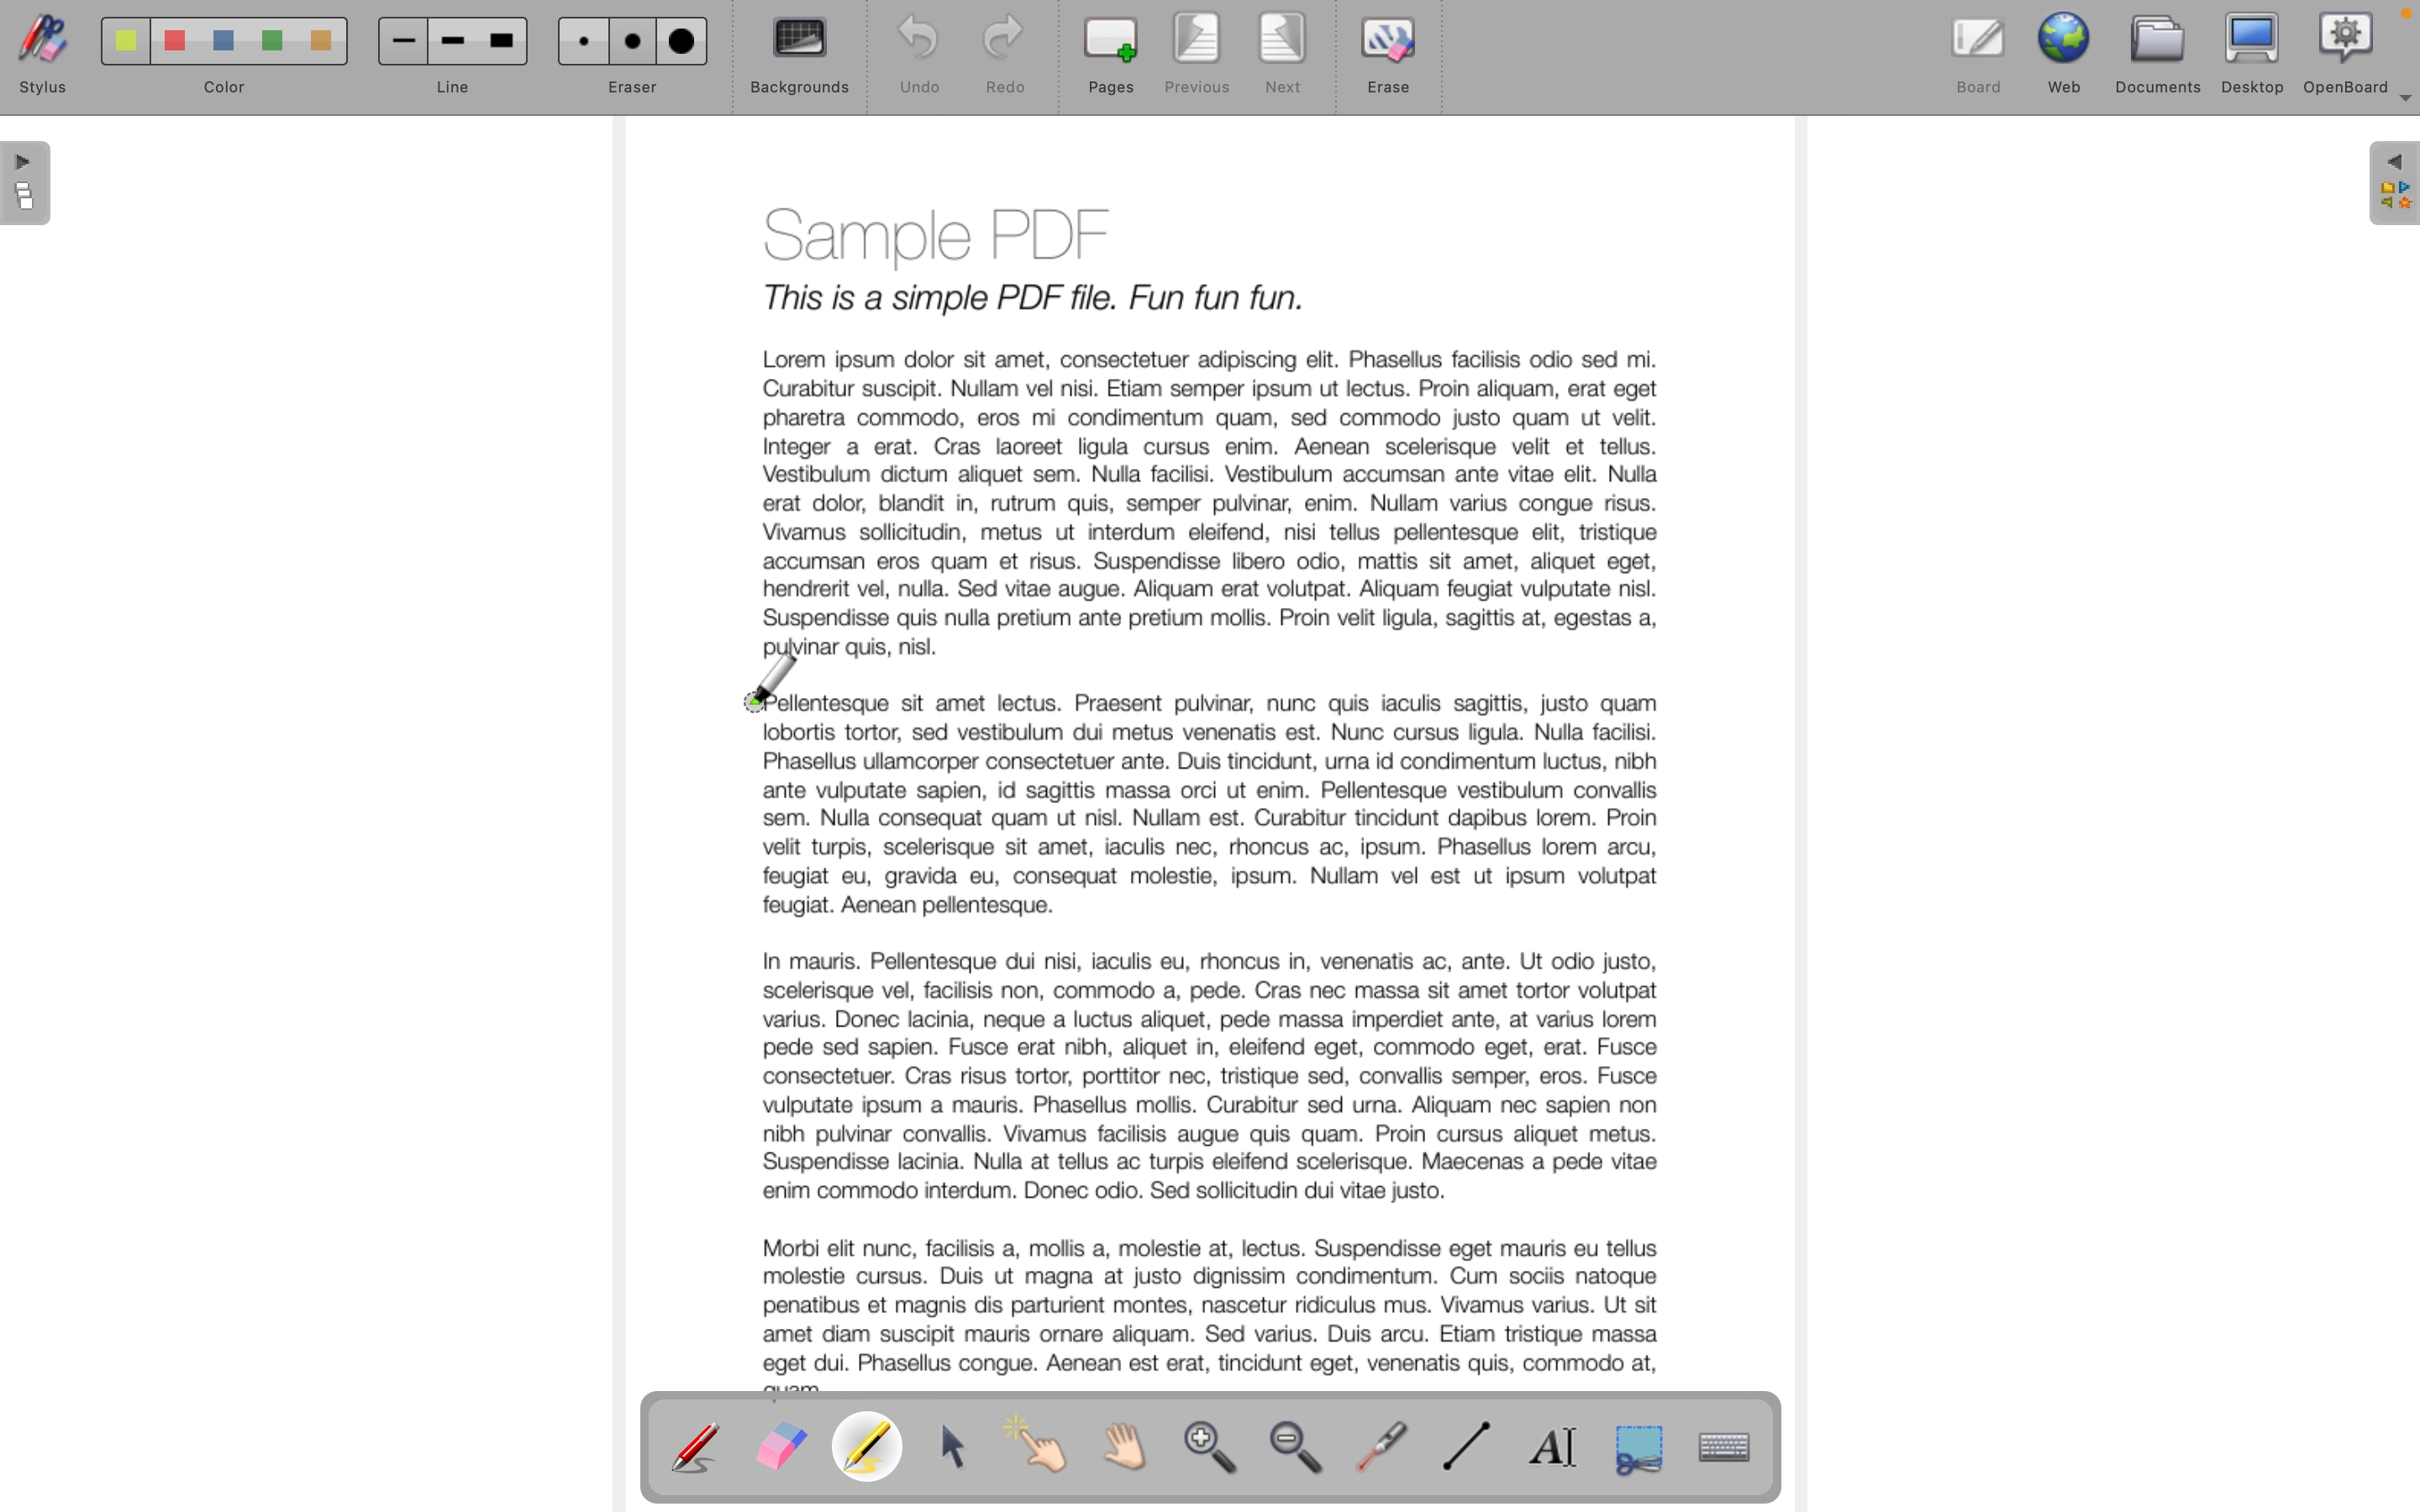 This screenshot has height=1512, width=2420. Describe the element at coordinates (630, 58) in the screenshot. I see `eraser` at that location.